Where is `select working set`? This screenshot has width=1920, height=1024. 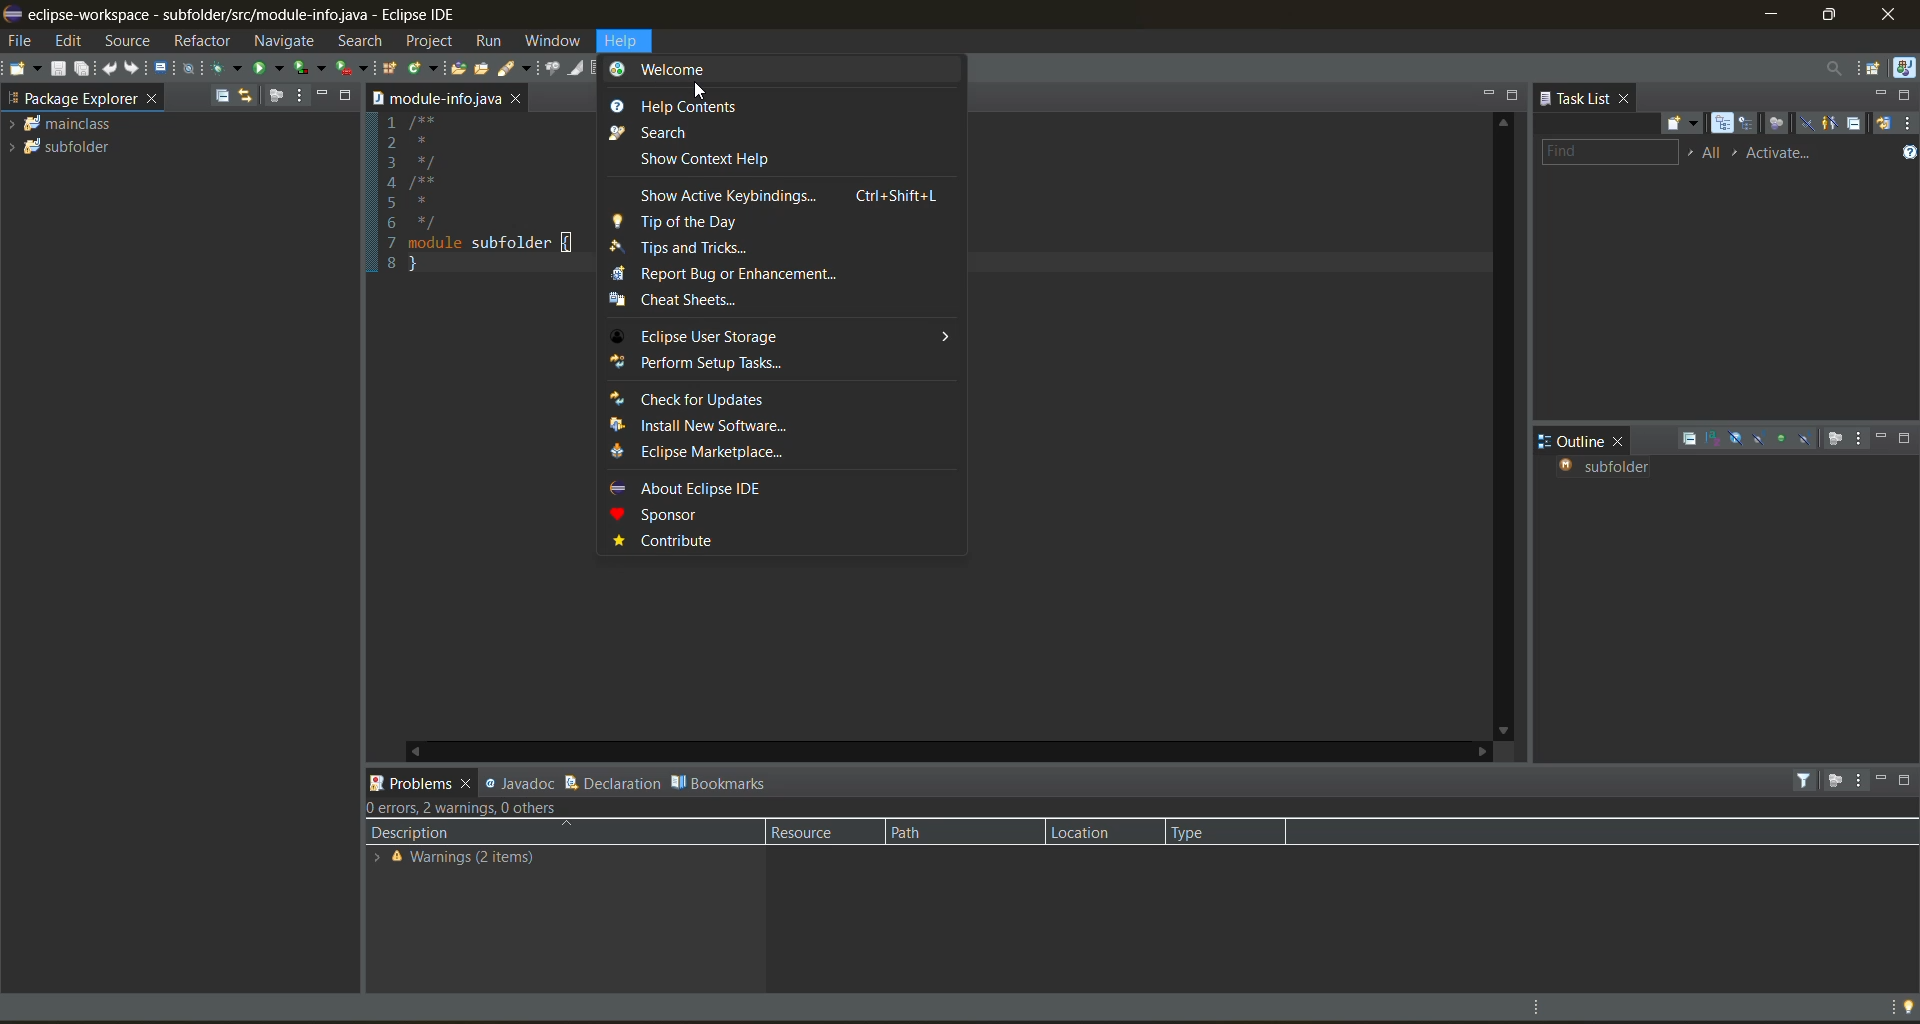
select working set is located at coordinates (1692, 155).